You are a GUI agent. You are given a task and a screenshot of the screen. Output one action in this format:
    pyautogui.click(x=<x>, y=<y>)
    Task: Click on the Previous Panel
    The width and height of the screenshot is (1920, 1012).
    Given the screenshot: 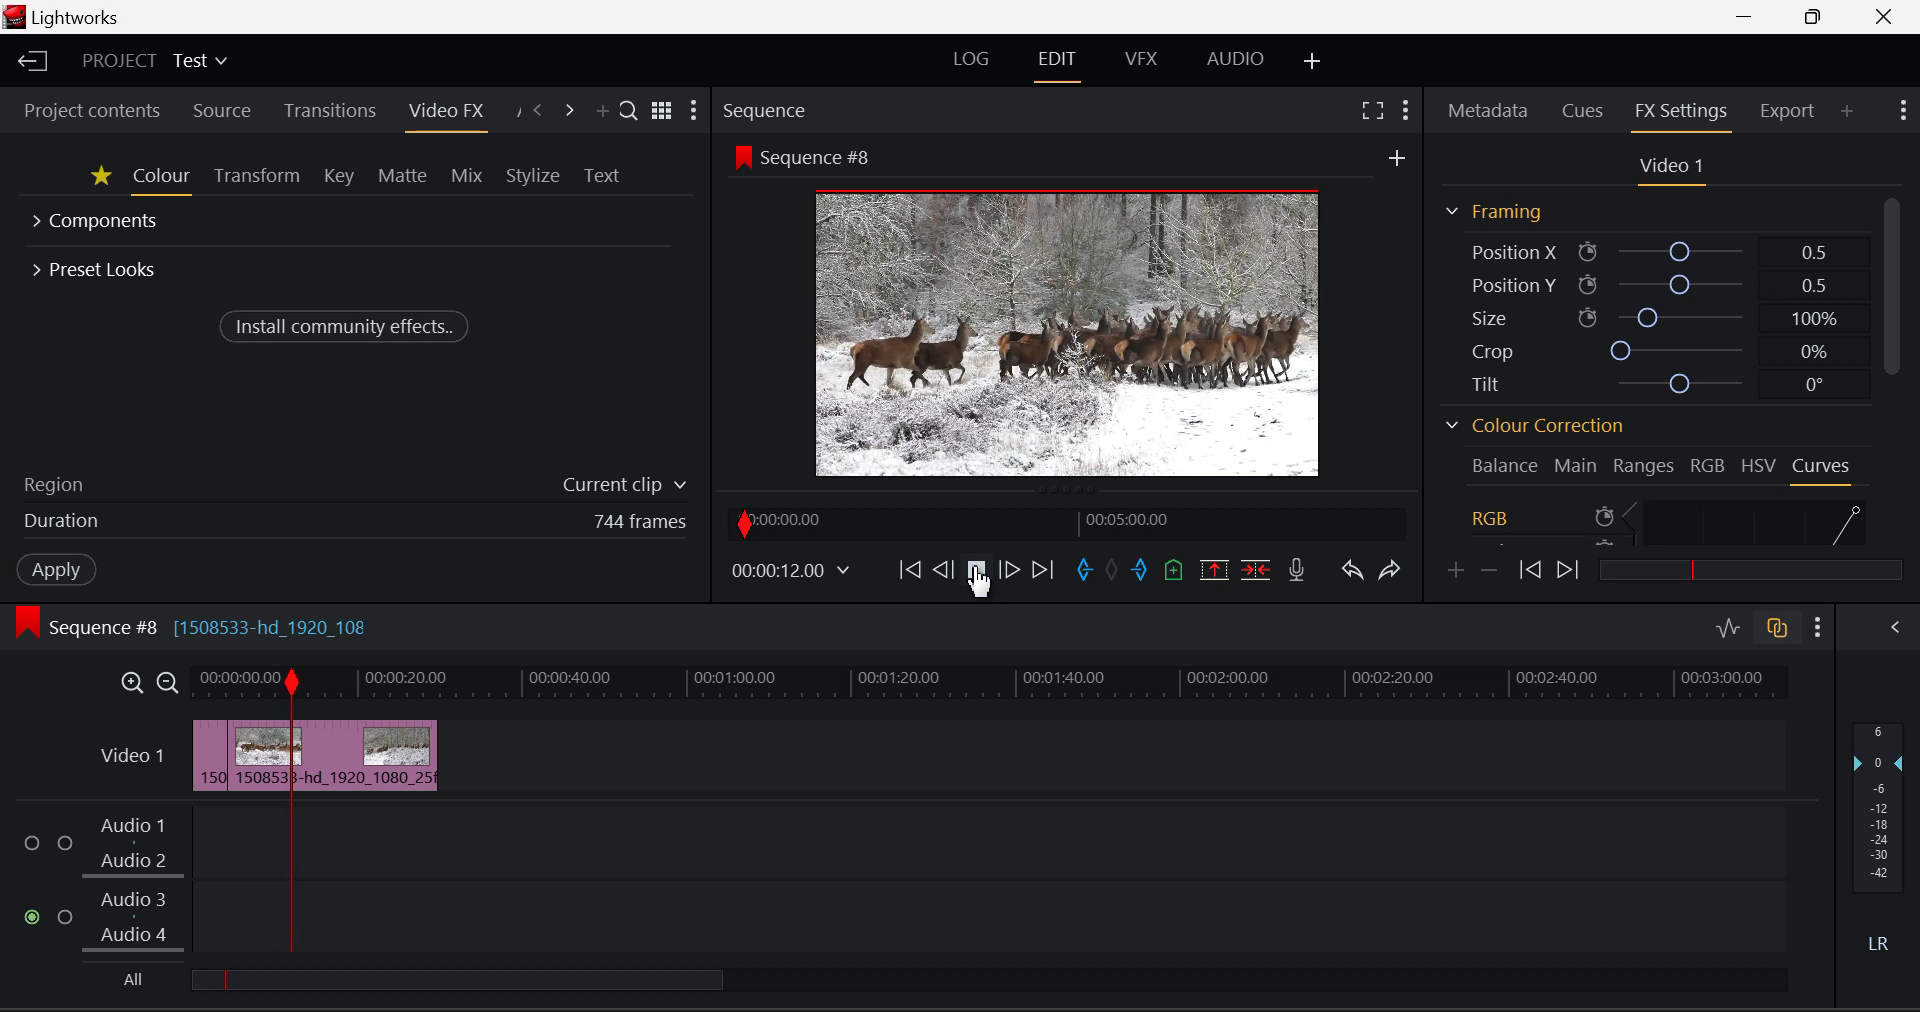 What is the action you would take?
    pyautogui.click(x=538, y=109)
    